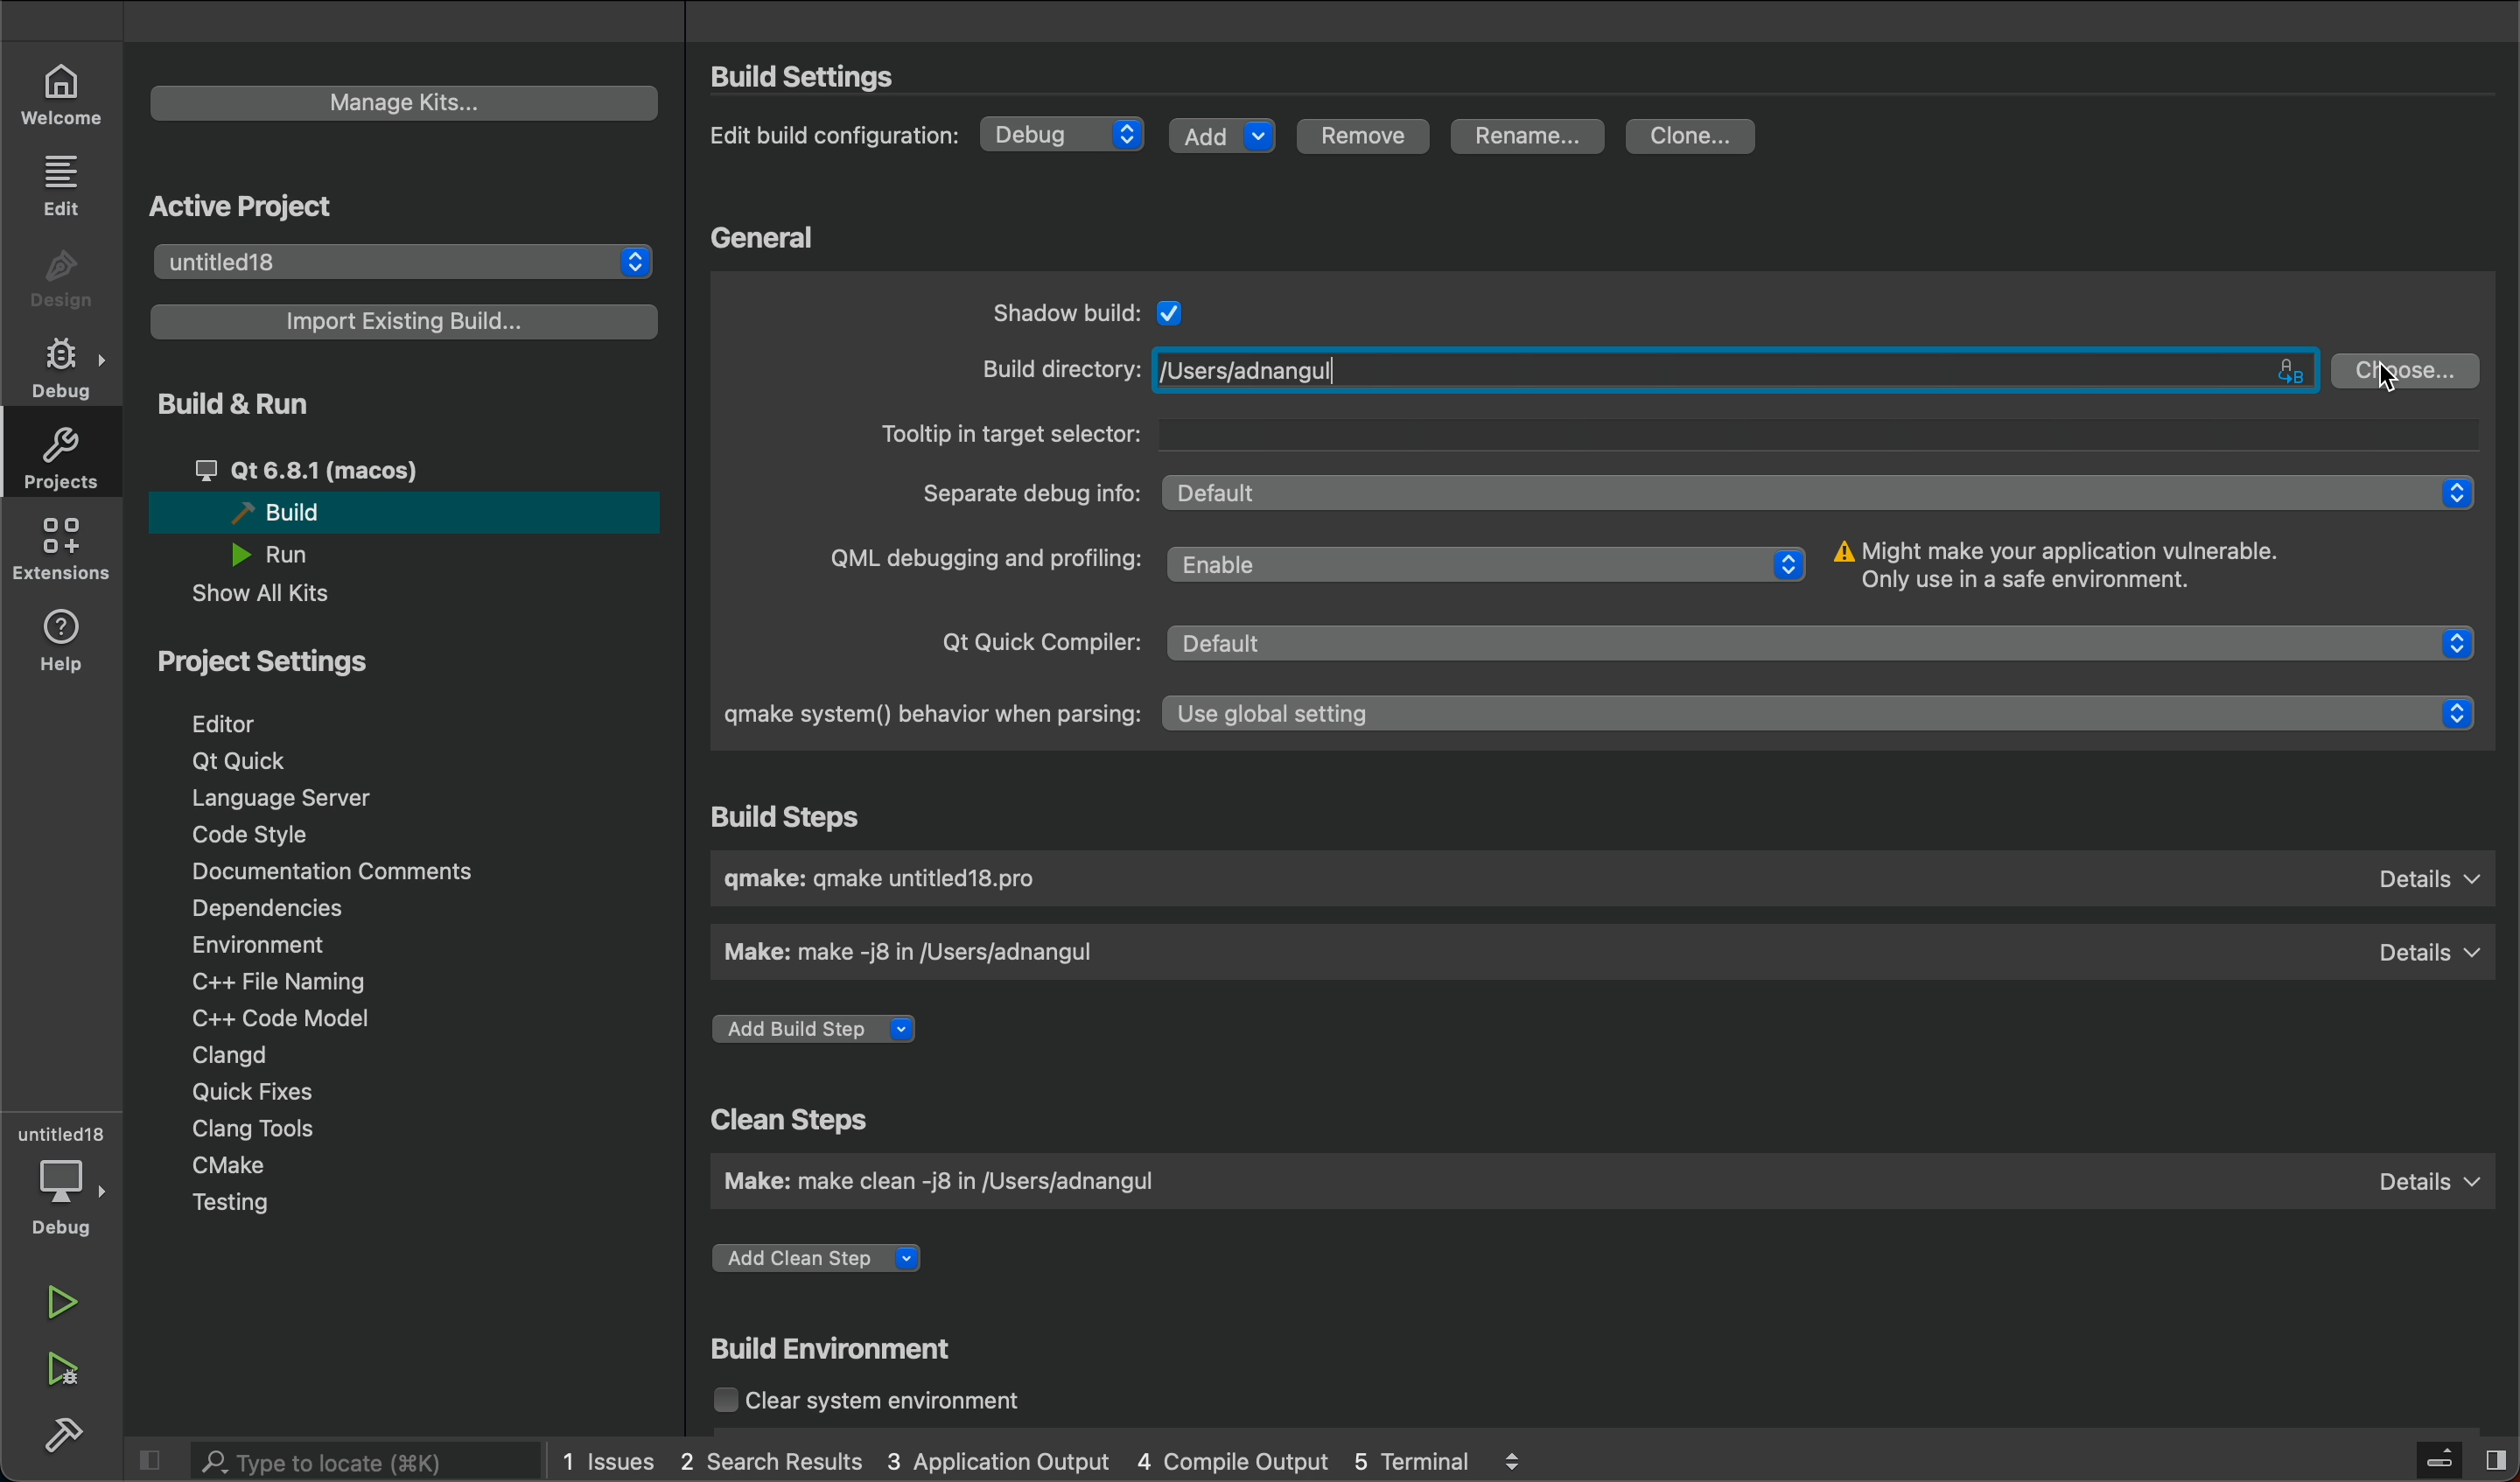 The image size is (2520, 1482). Describe the element at coordinates (65, 1436) in the screenshot. I see `build` at that location.